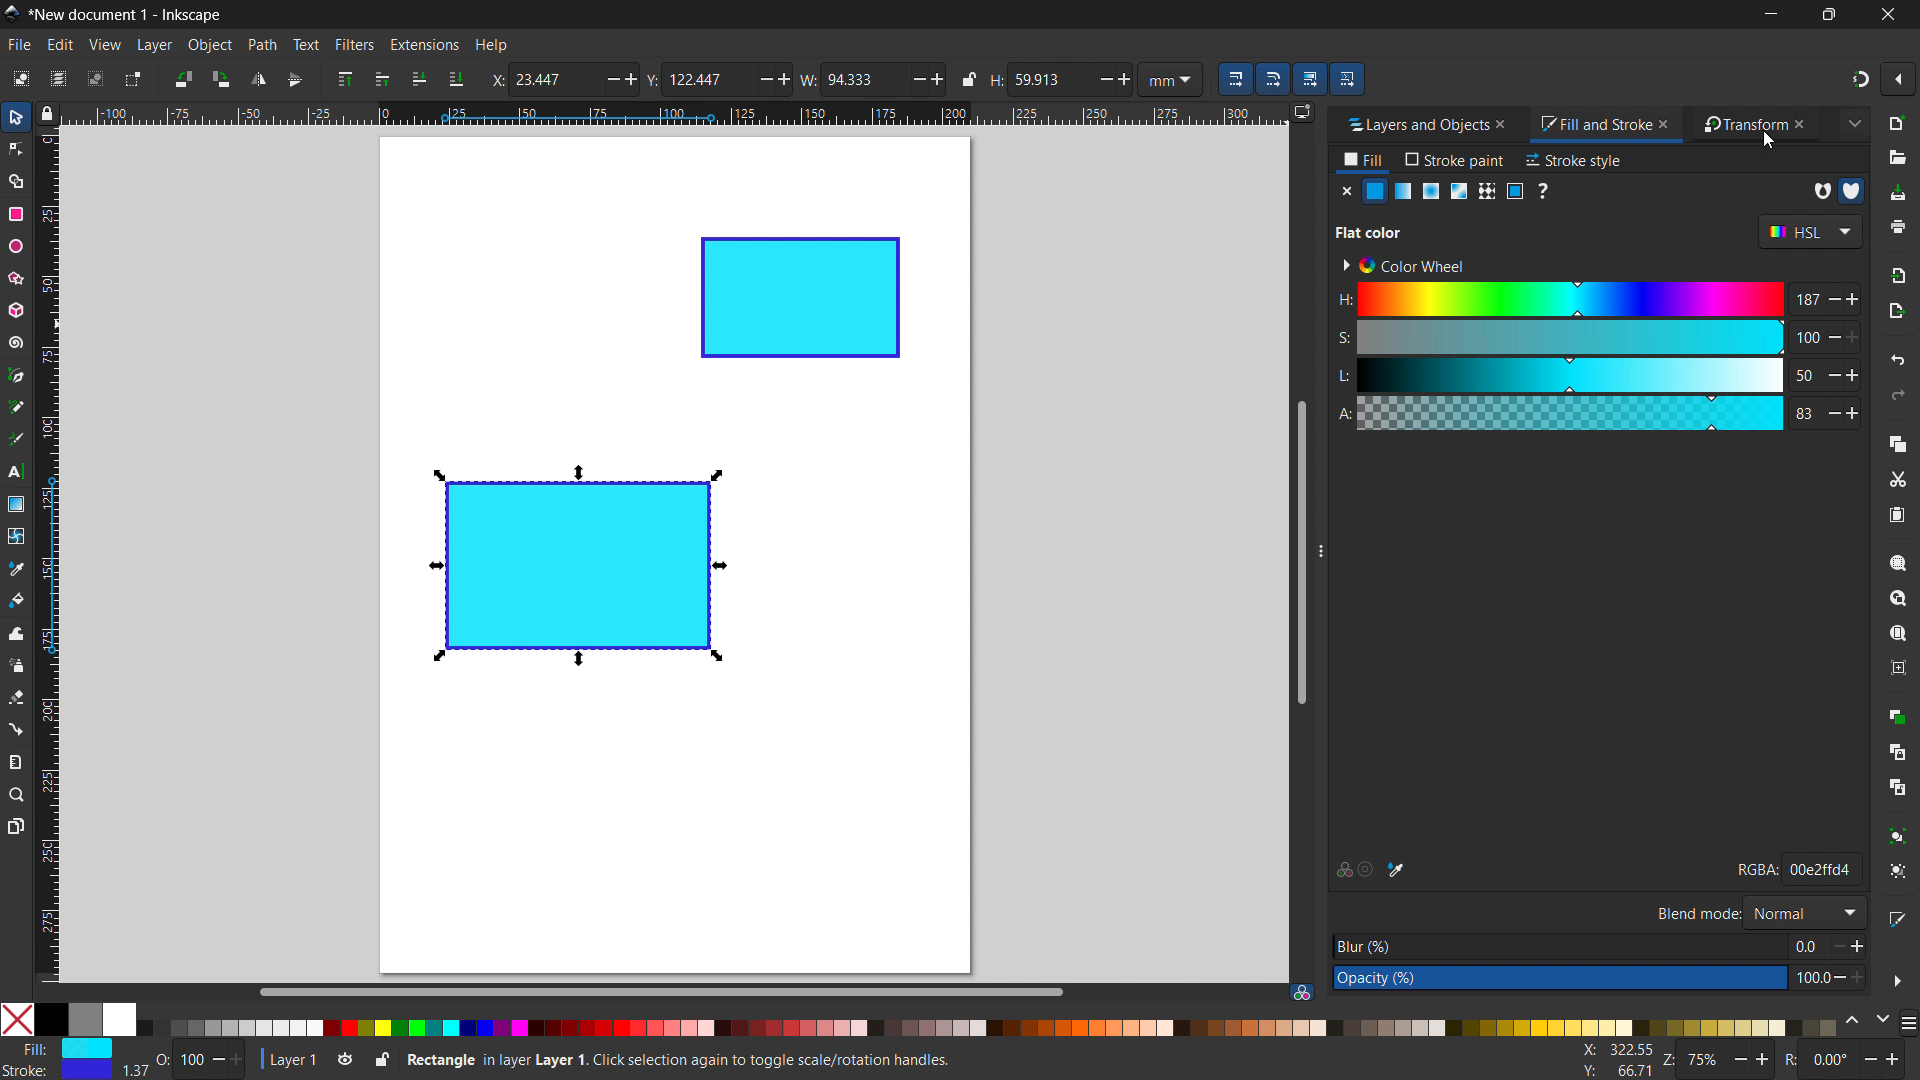 This screenshot has width=1920, height=1080. What do you see at coordinates (683, 1058) in the screenshot?
I see `Rectangle in Layer 1. Click selection again to toggle scale/ rotation handles` at bounding box center [683, 1058].